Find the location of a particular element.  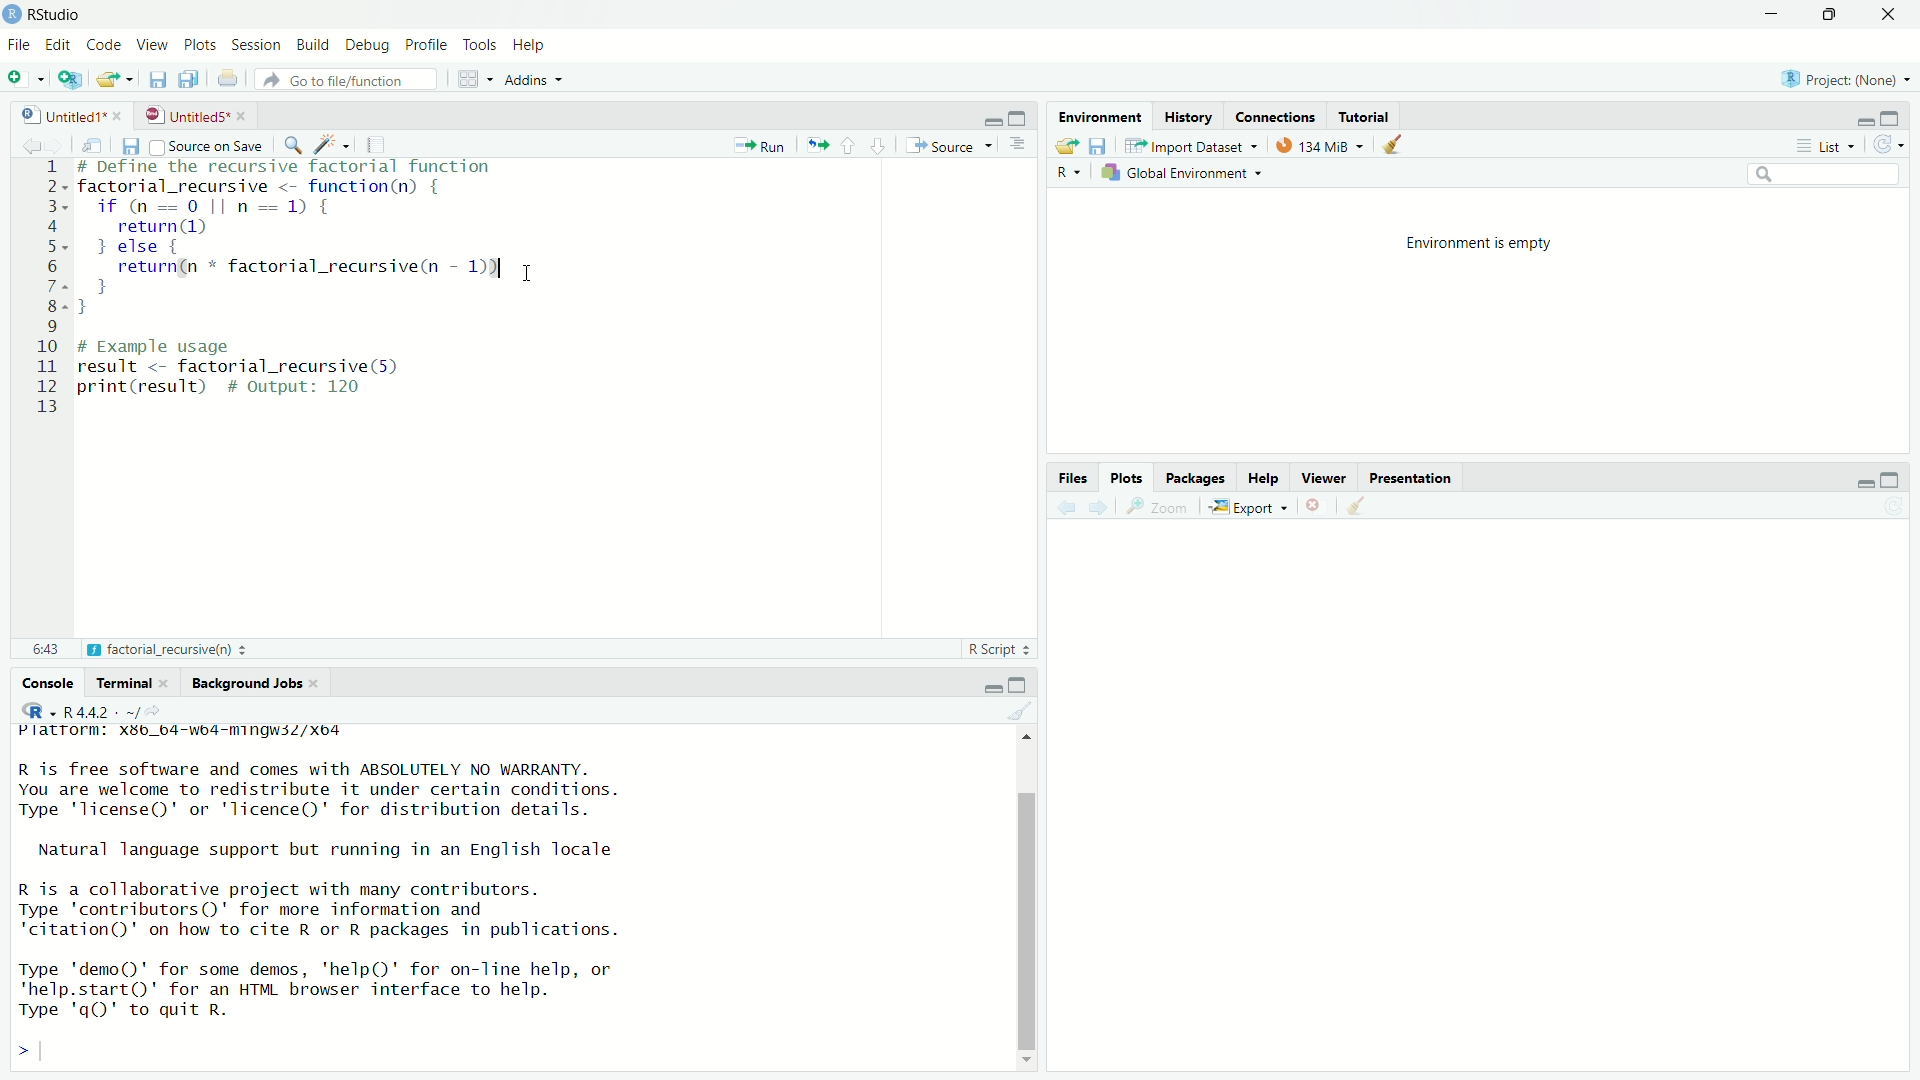

History is located at coordinates (1186, 113).